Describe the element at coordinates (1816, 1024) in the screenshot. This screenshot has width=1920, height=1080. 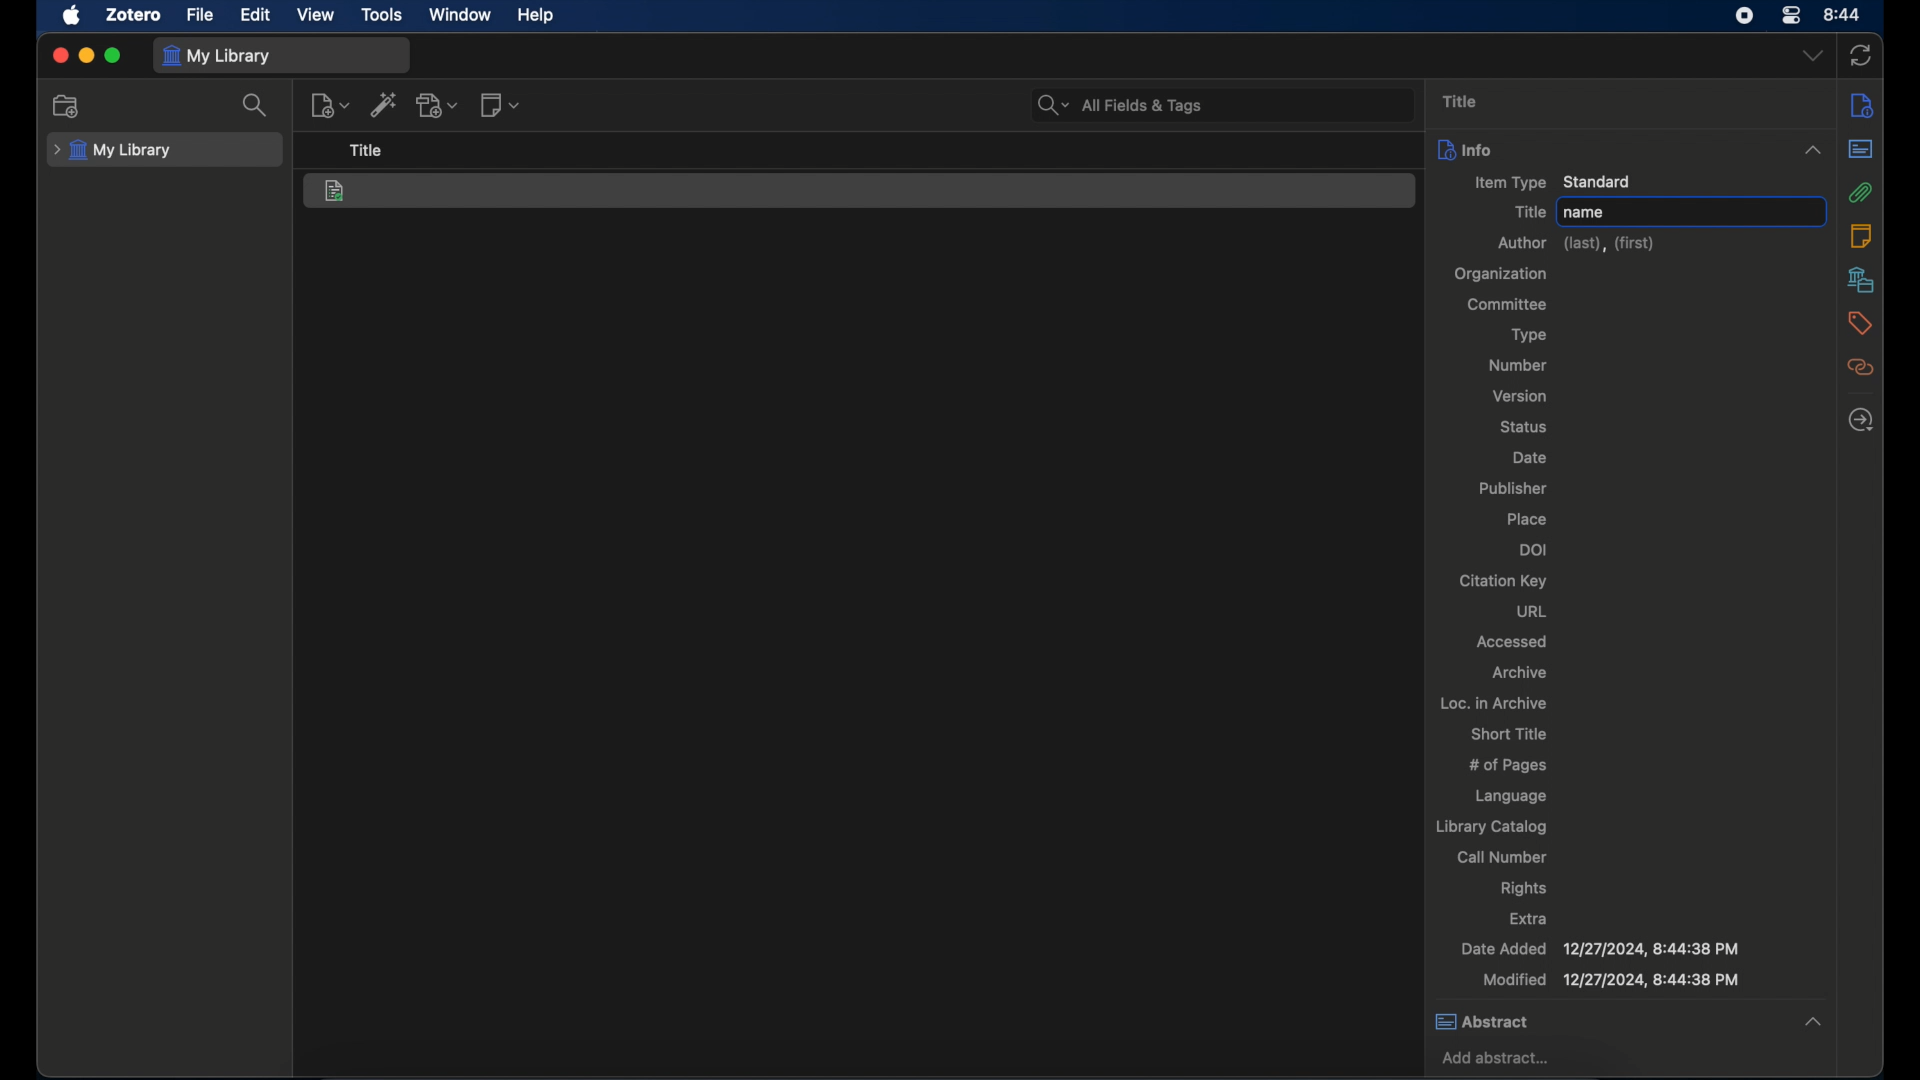
I see `collapse` at that location.